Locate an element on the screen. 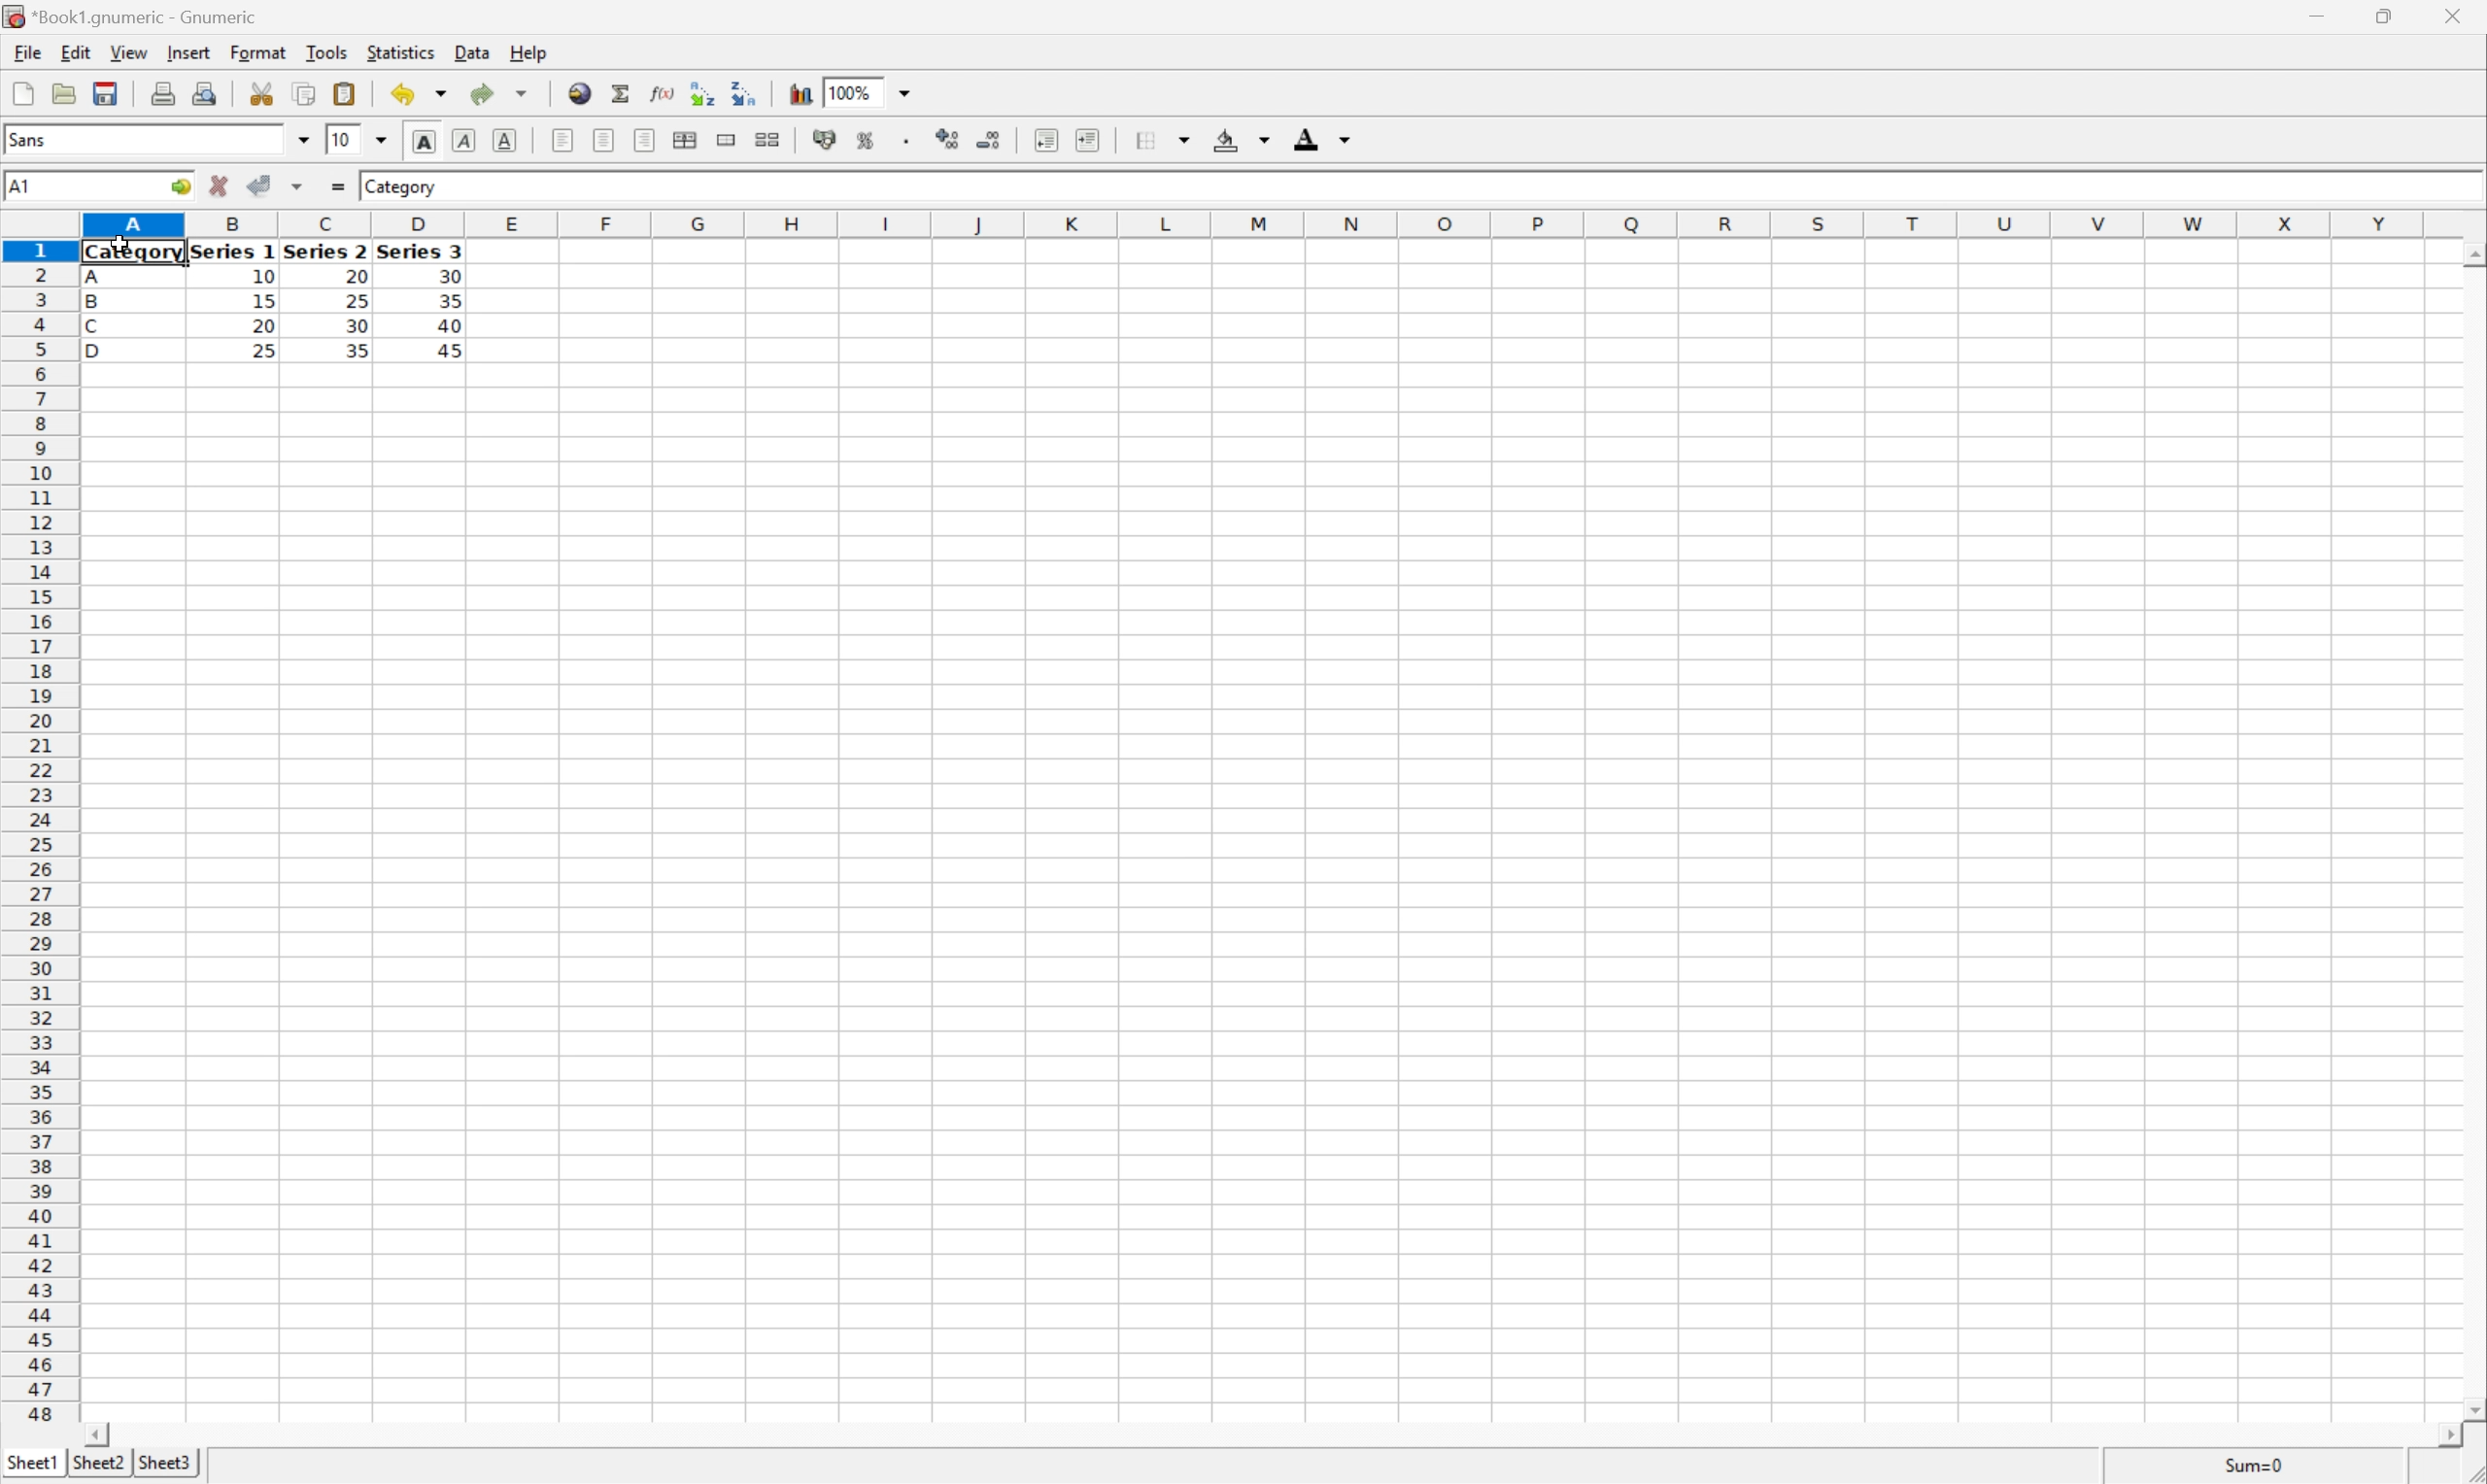 The height and width of the screenshot is (1484, 2487). 25 is located at coordinates (358, 301).